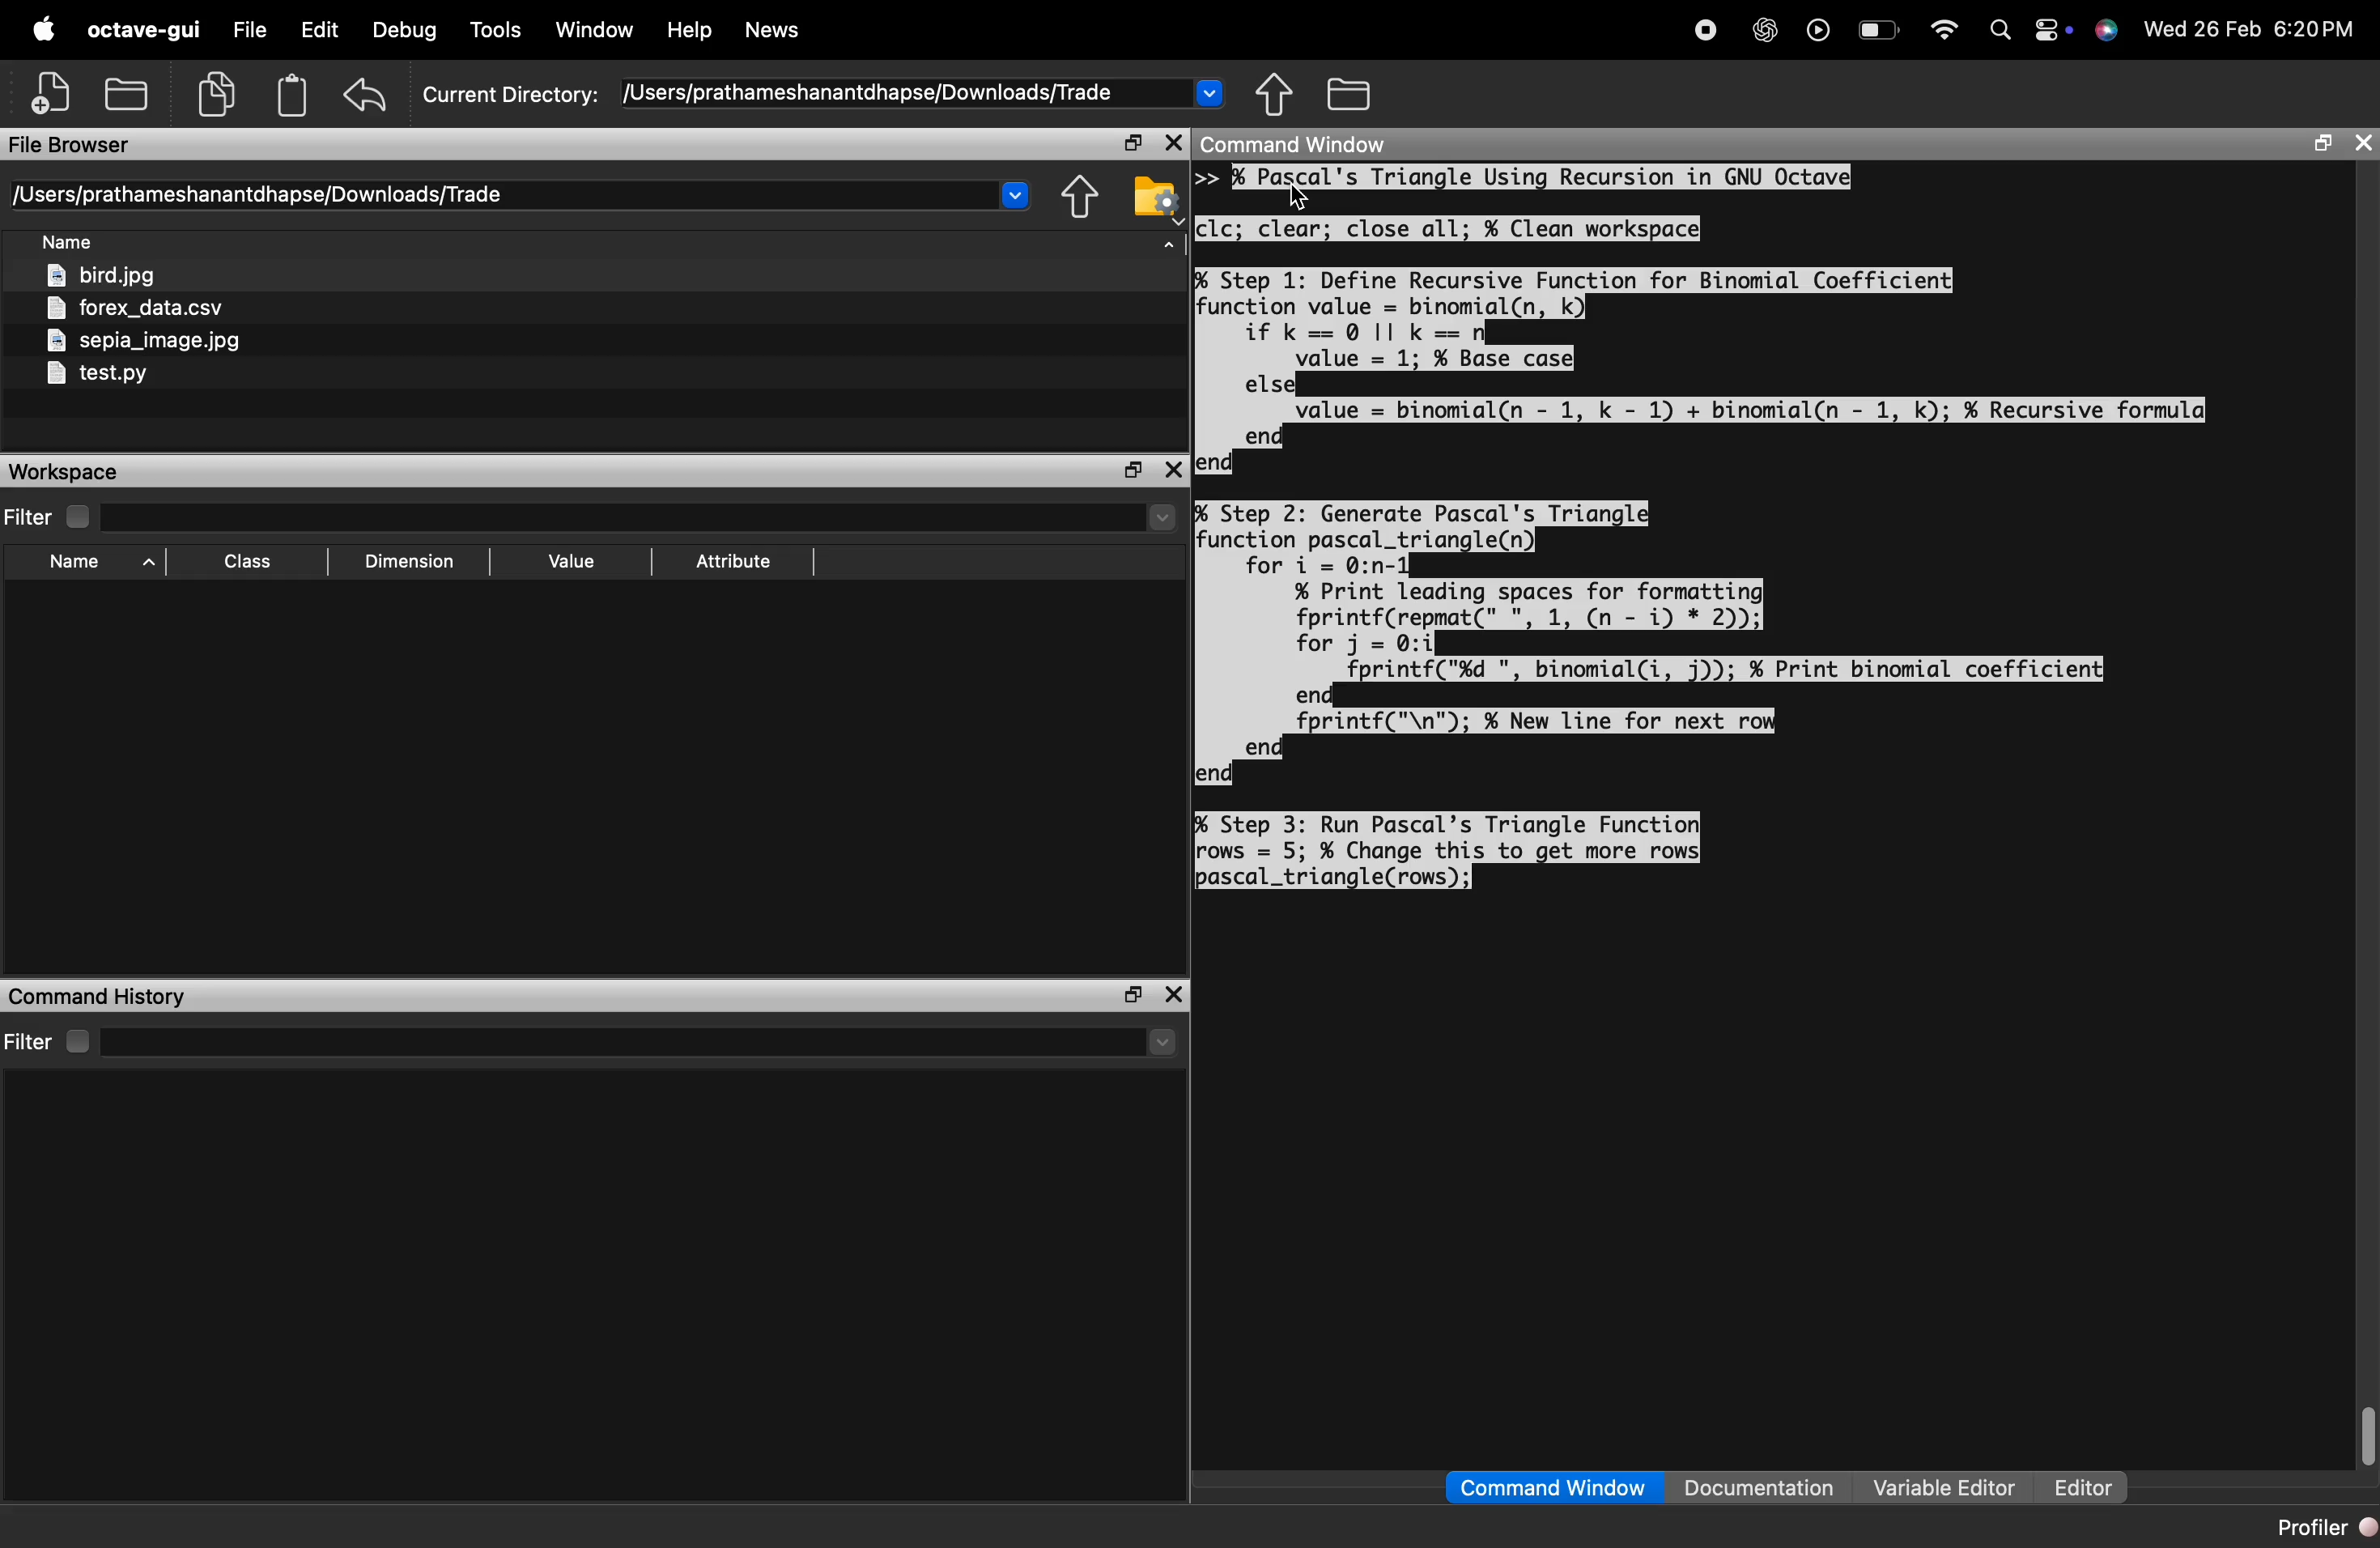 The height and width of the screenshot is (1548, 2380). What do you see at coordinates (1764, 29) in the screenshot?
I see `chatgpt` at bounding box center [1764, 29].